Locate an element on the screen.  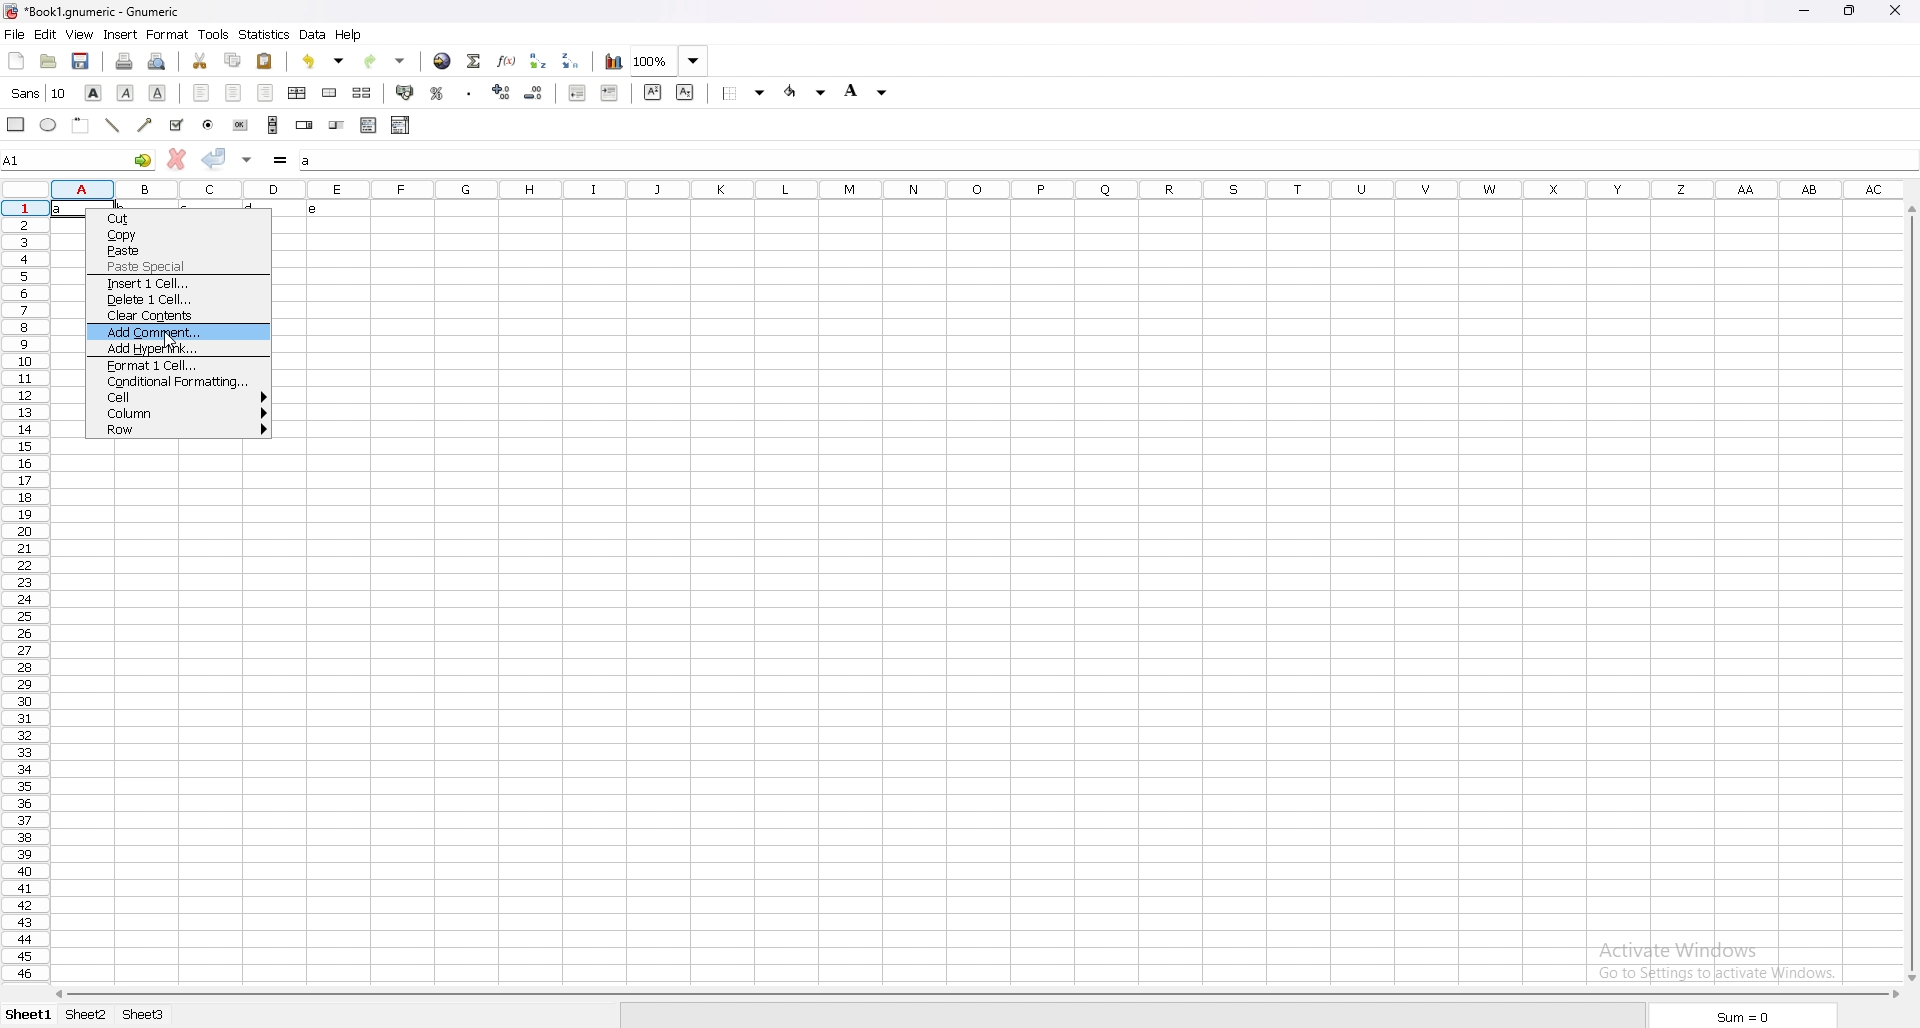
deecrease indent is located at coordinates (577, 93).